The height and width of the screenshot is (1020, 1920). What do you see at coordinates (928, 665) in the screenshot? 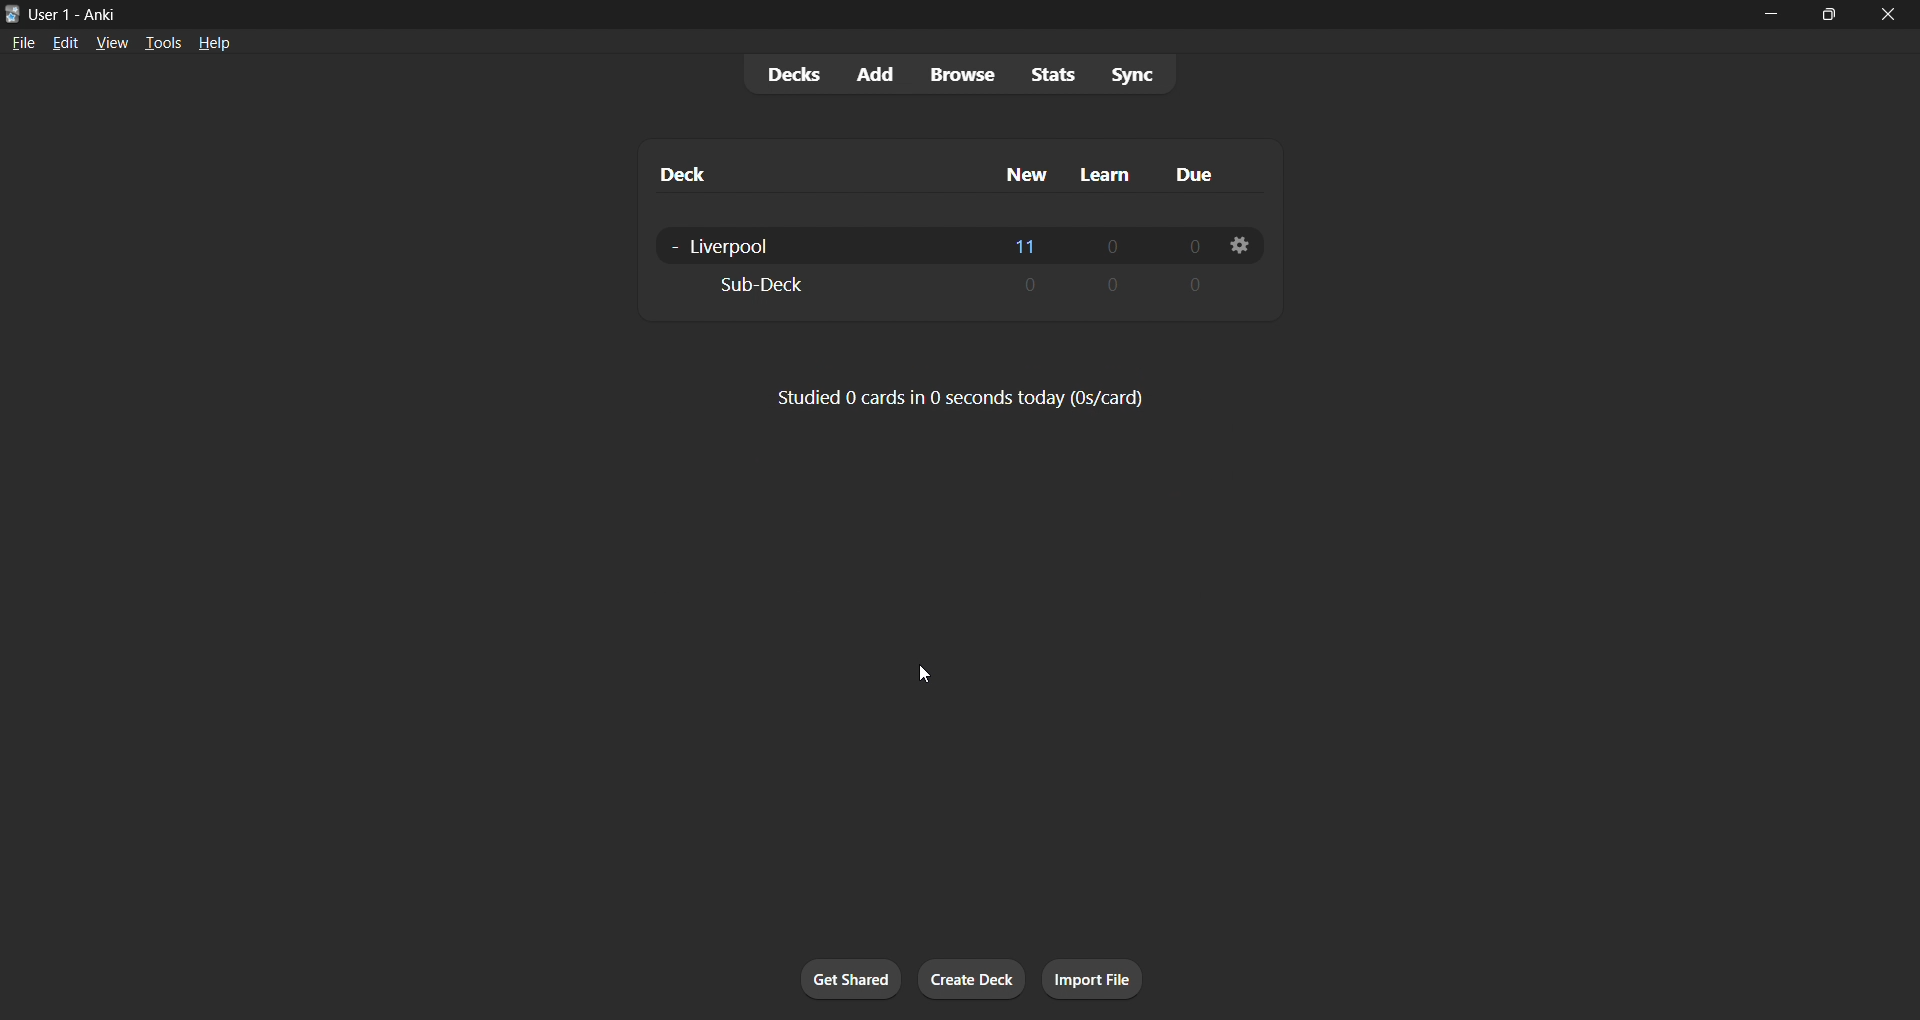
I see `cursor` at bounding box center [928, 665].